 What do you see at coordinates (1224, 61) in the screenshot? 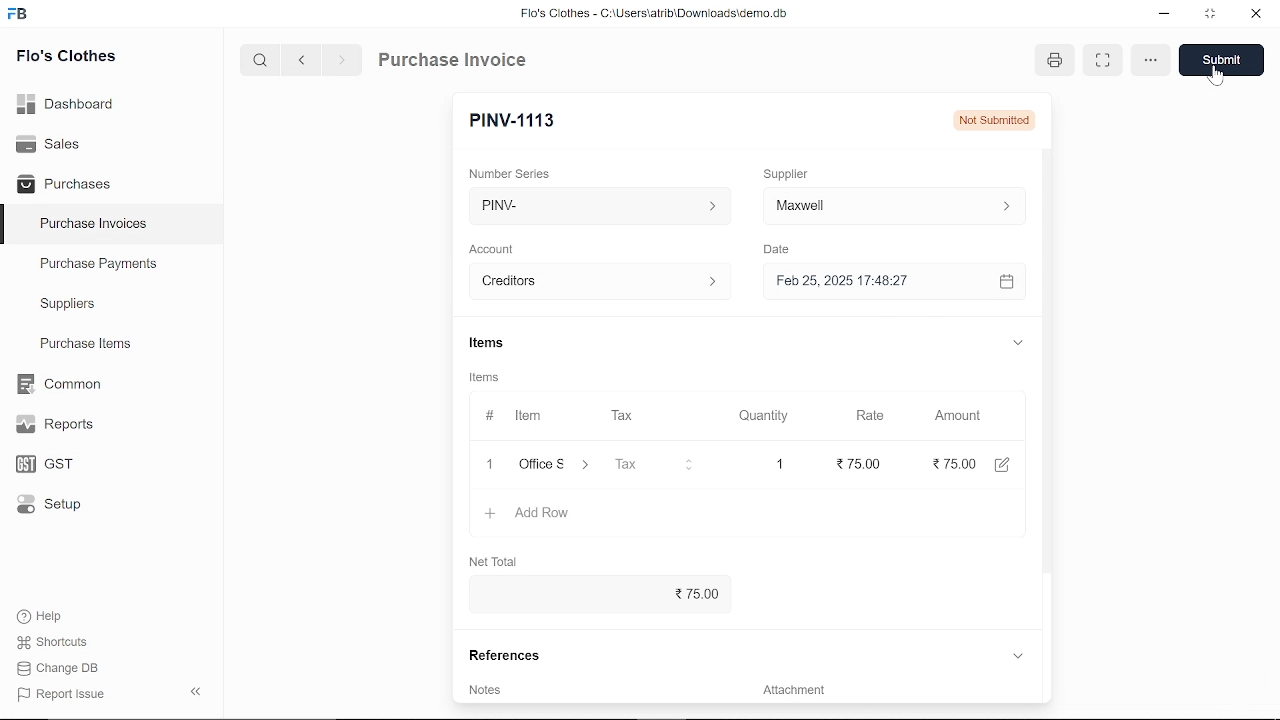
I see `save` at bounding box center [1224, 61].